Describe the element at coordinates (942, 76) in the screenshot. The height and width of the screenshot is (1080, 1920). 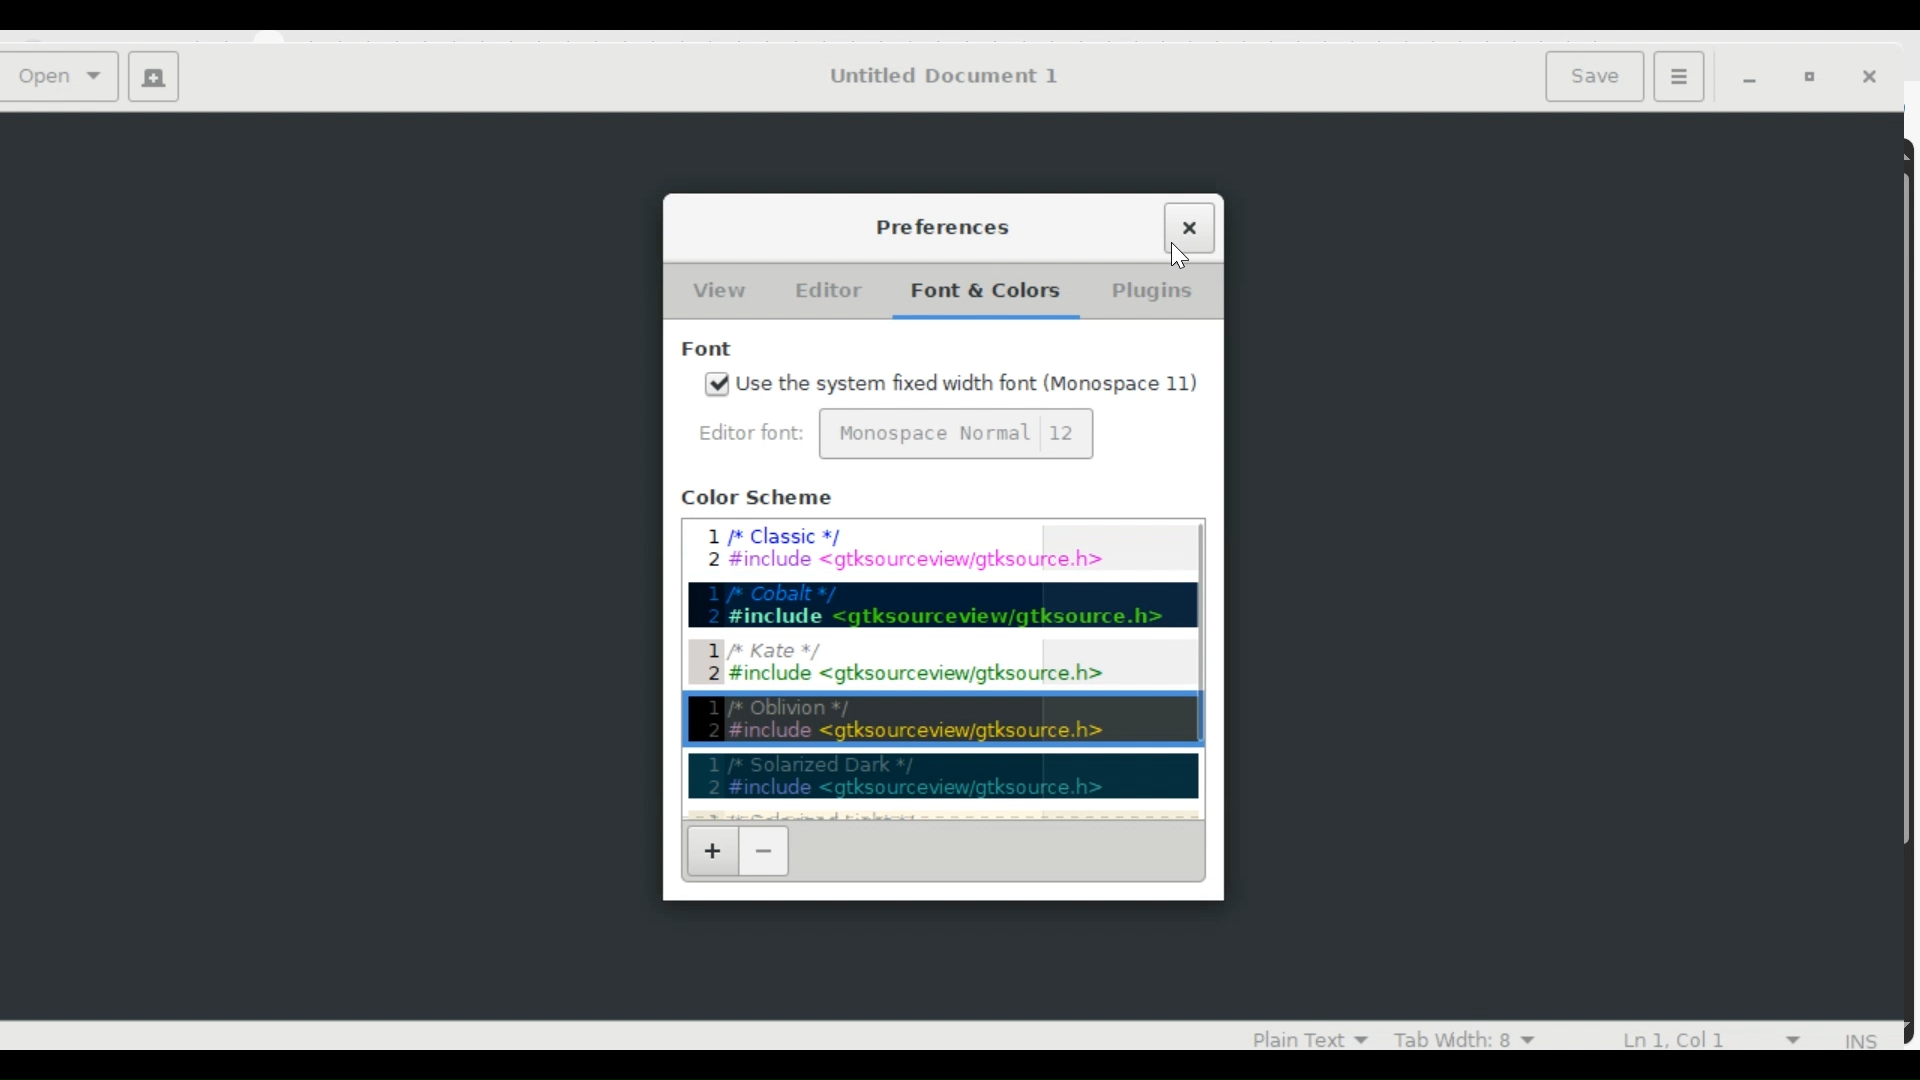
I see `Untitled Document 1` at that location.